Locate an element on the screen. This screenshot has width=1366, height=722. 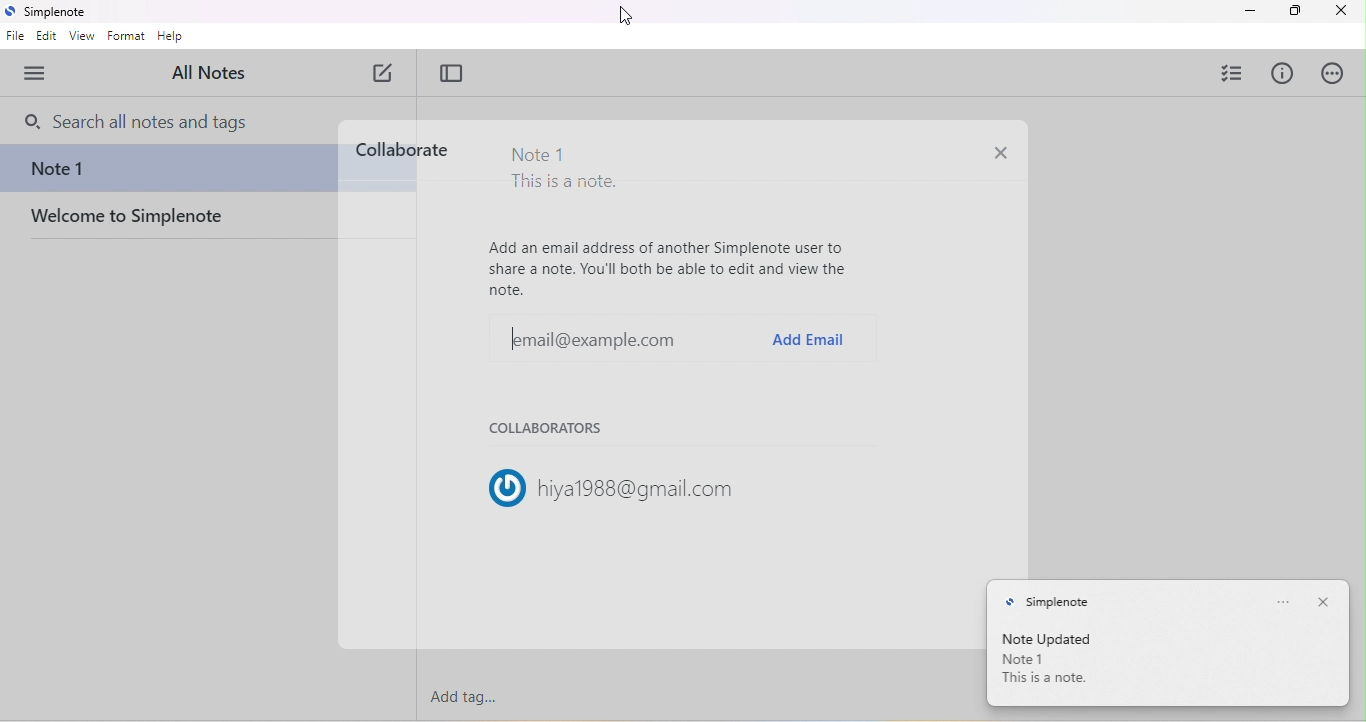
Add an email address of another Simplenote user to share a note. You'll both be able to edit and view the note. is located at coordinates (670, 268).